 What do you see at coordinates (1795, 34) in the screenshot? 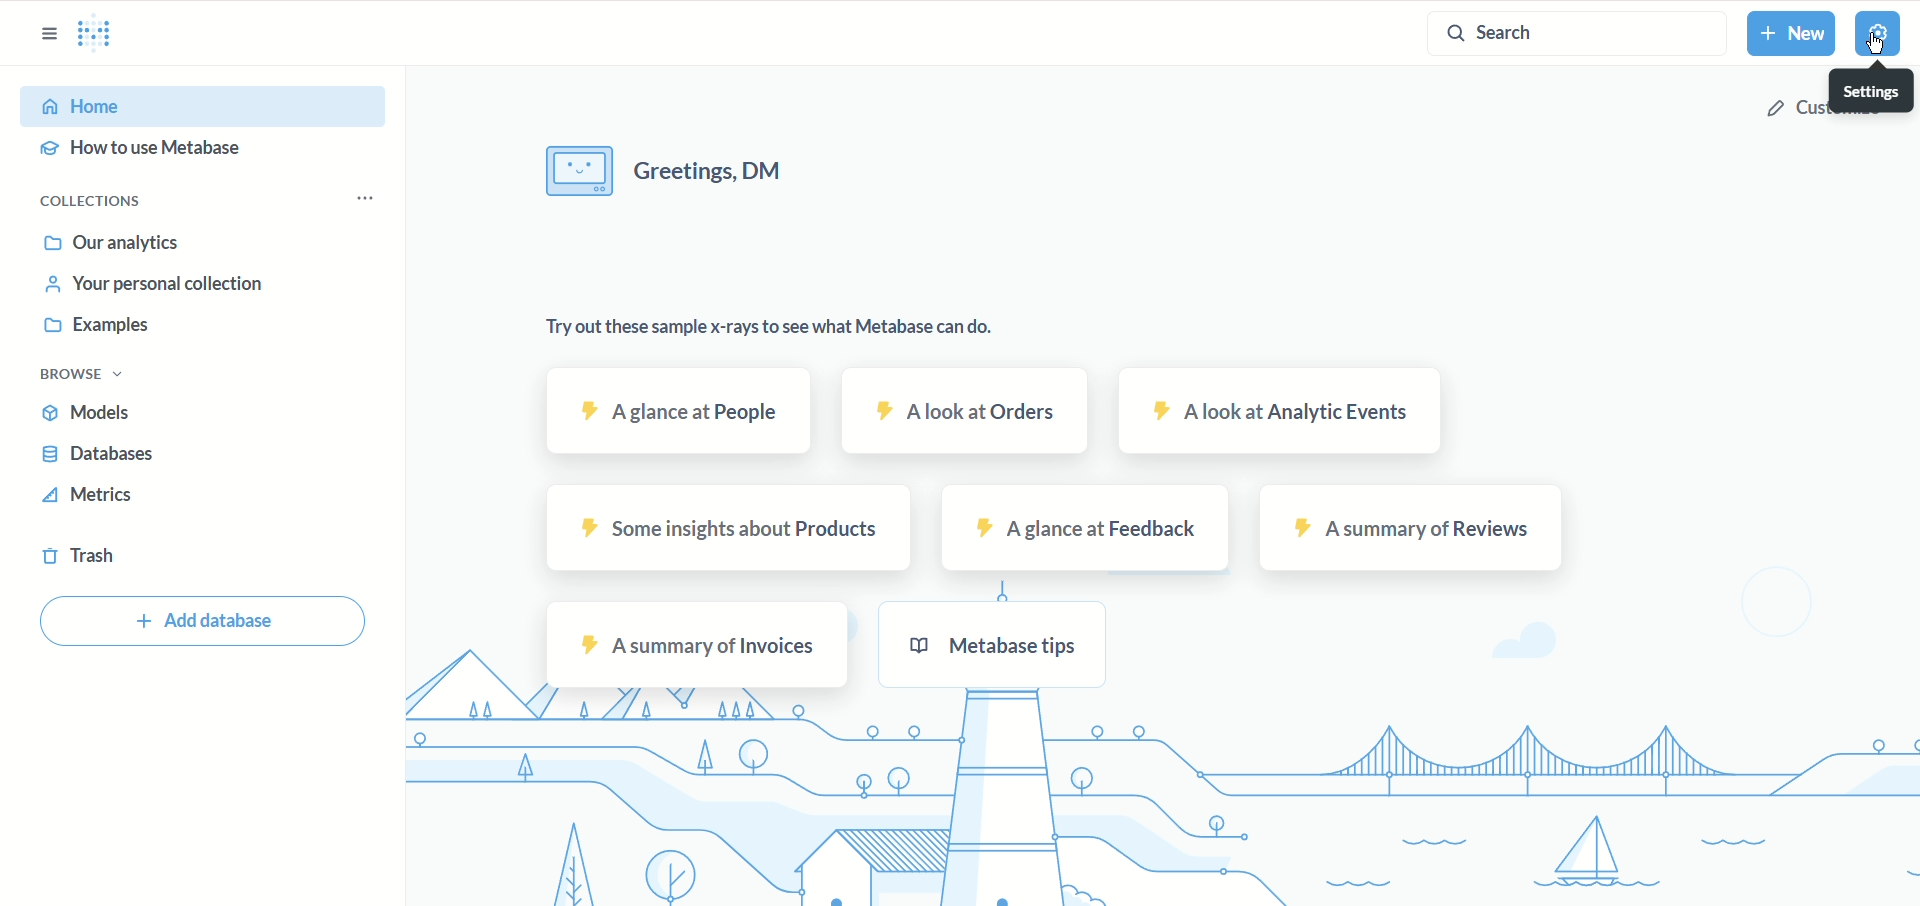
I see `New` at bounding box center [1795, 34].